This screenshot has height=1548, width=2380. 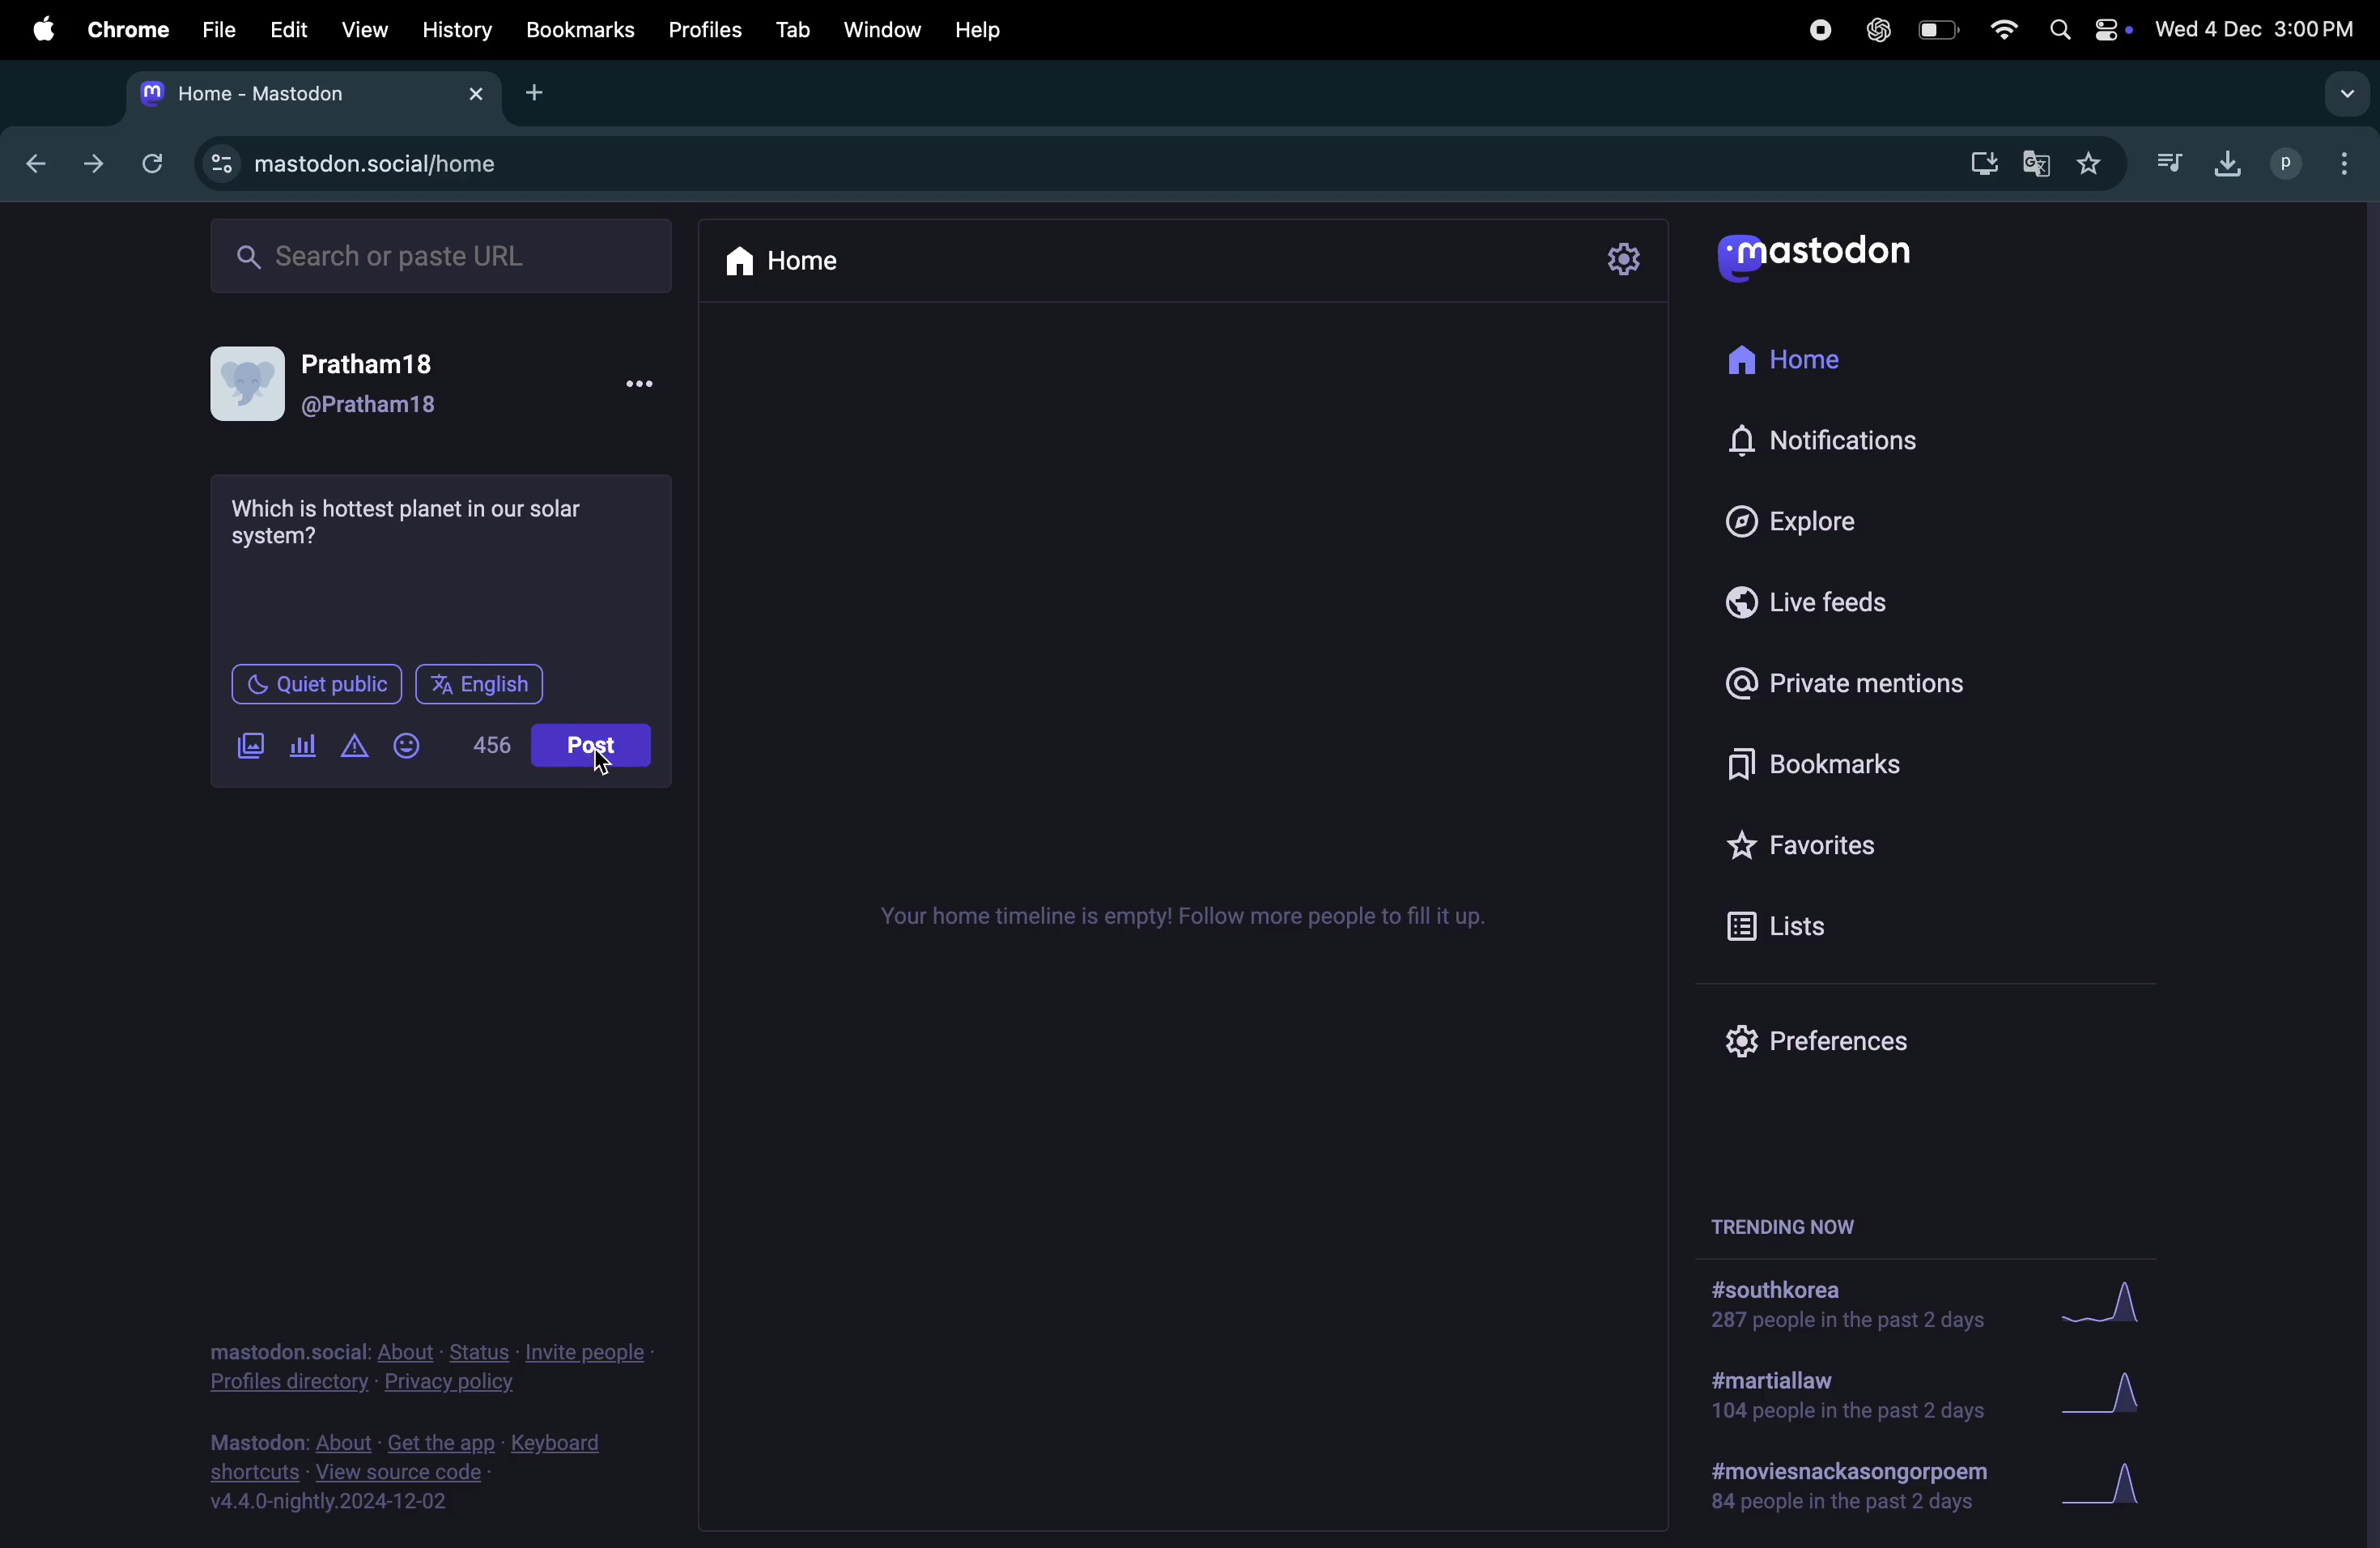 I want to click on refresh, so click(x=151, y=165).